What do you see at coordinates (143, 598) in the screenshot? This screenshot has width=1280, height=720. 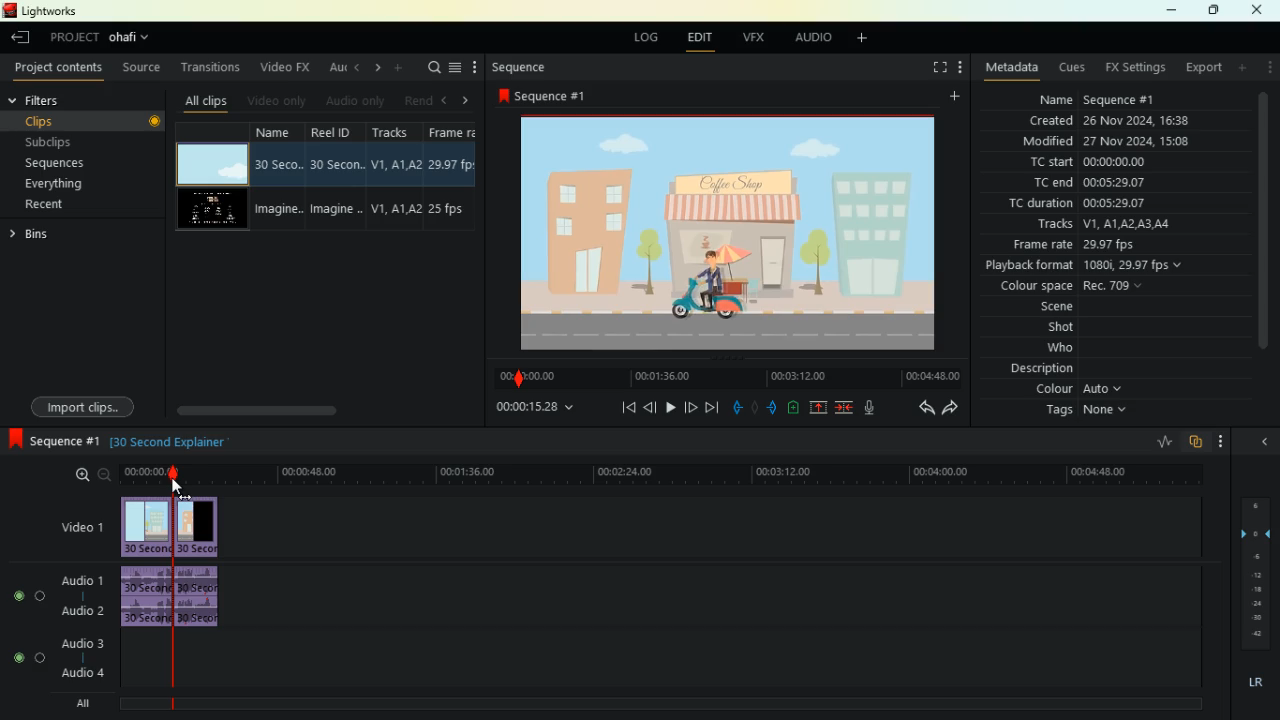 I see `audio` at bounding box center [143, 598].